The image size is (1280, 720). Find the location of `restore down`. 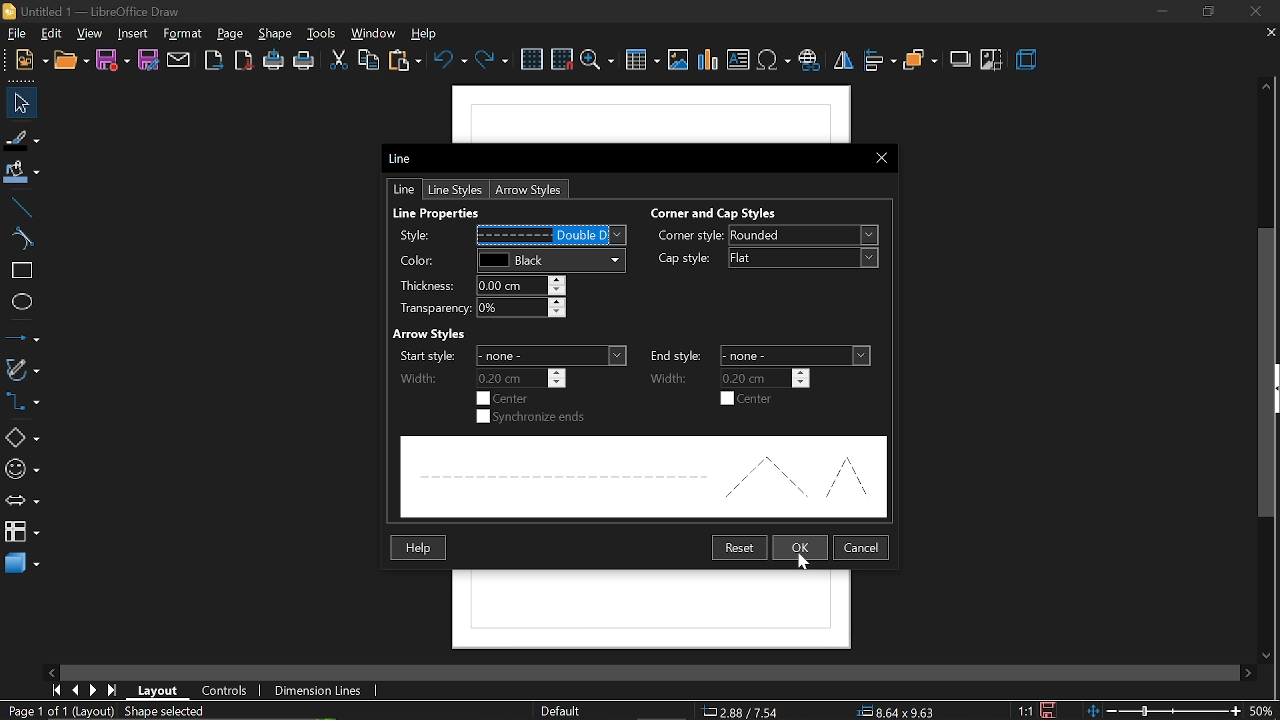

restore down is located at coordinates (1206, 13).